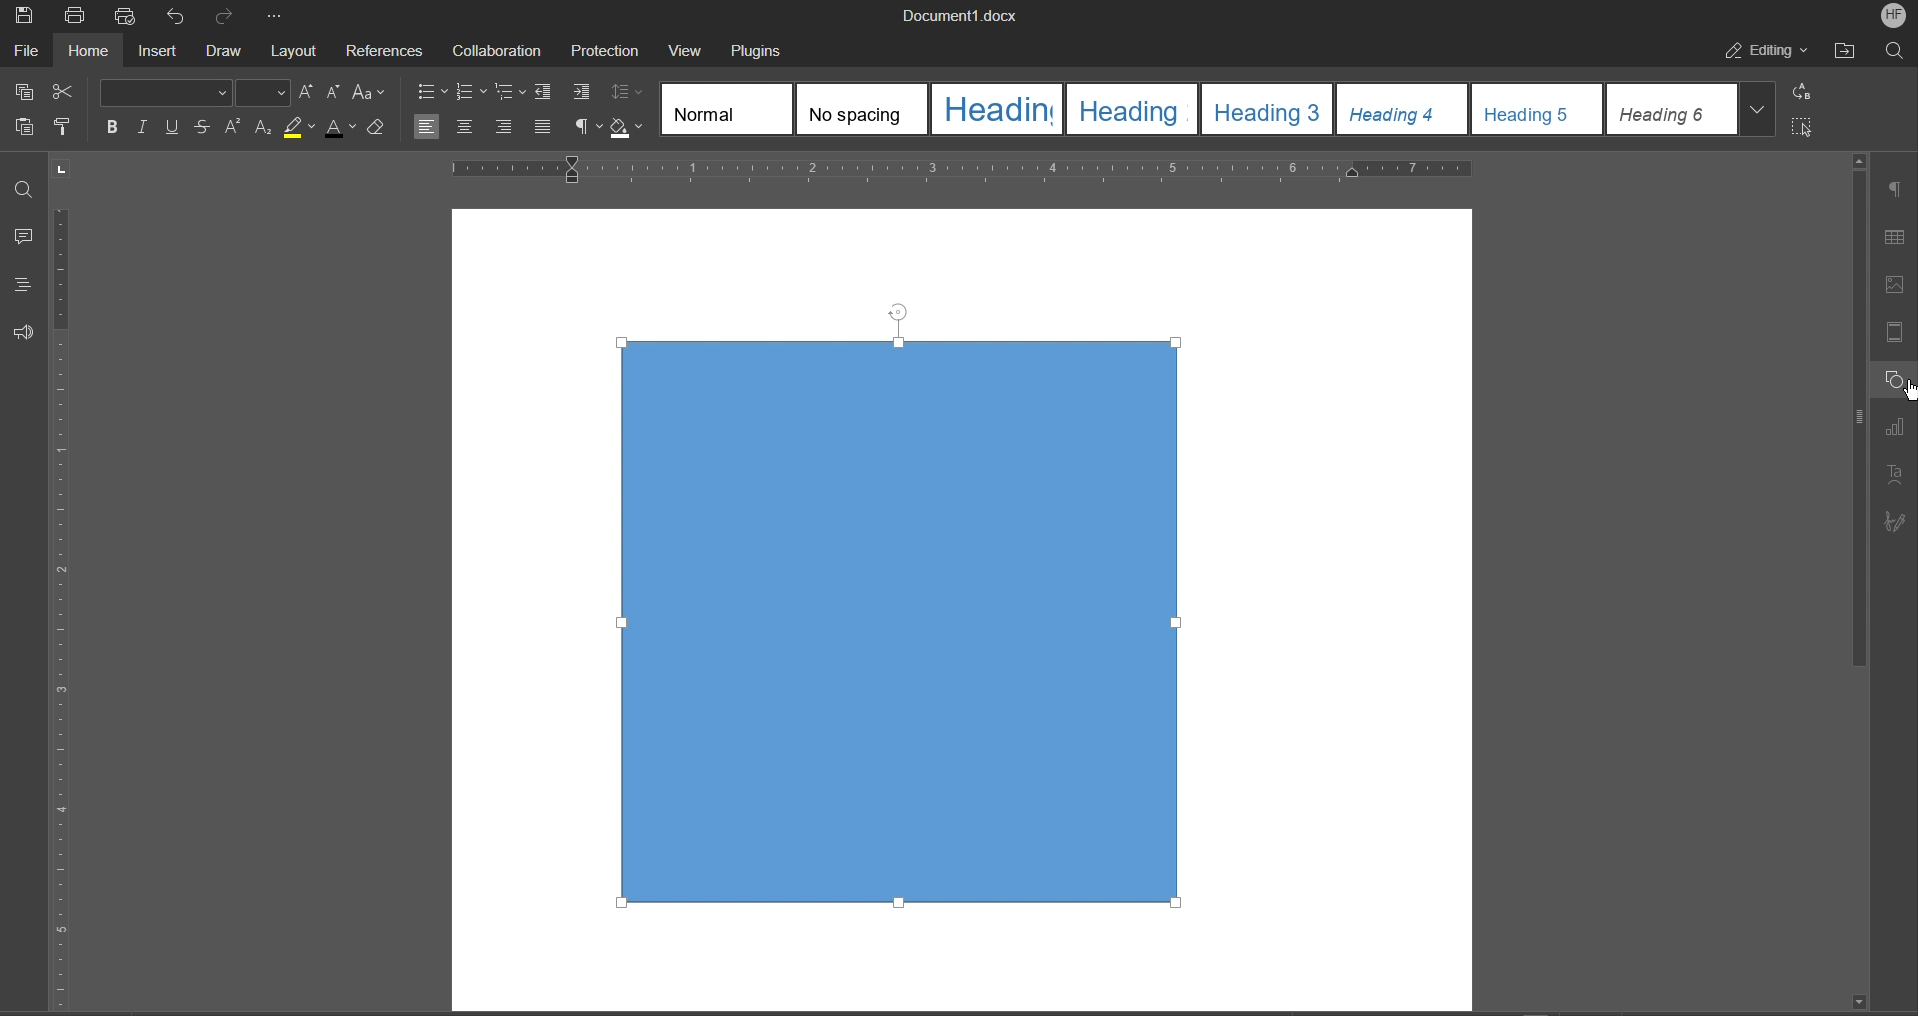 This screenshot has width=1918, height=1016. I want to click on Copy, so click(23, 92).